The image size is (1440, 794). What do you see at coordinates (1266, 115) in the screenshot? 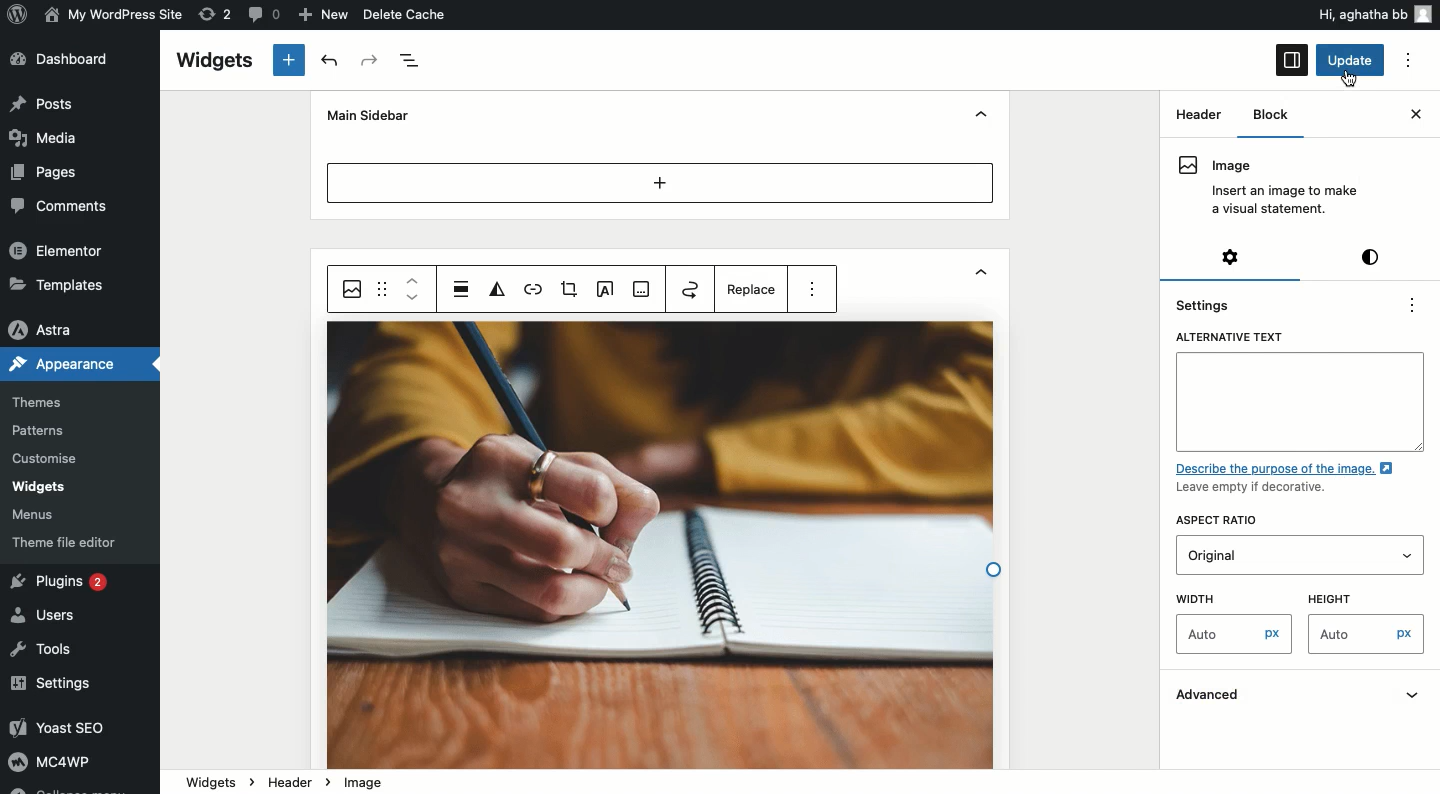
I see `Block` at bounding box center [1266, 115].